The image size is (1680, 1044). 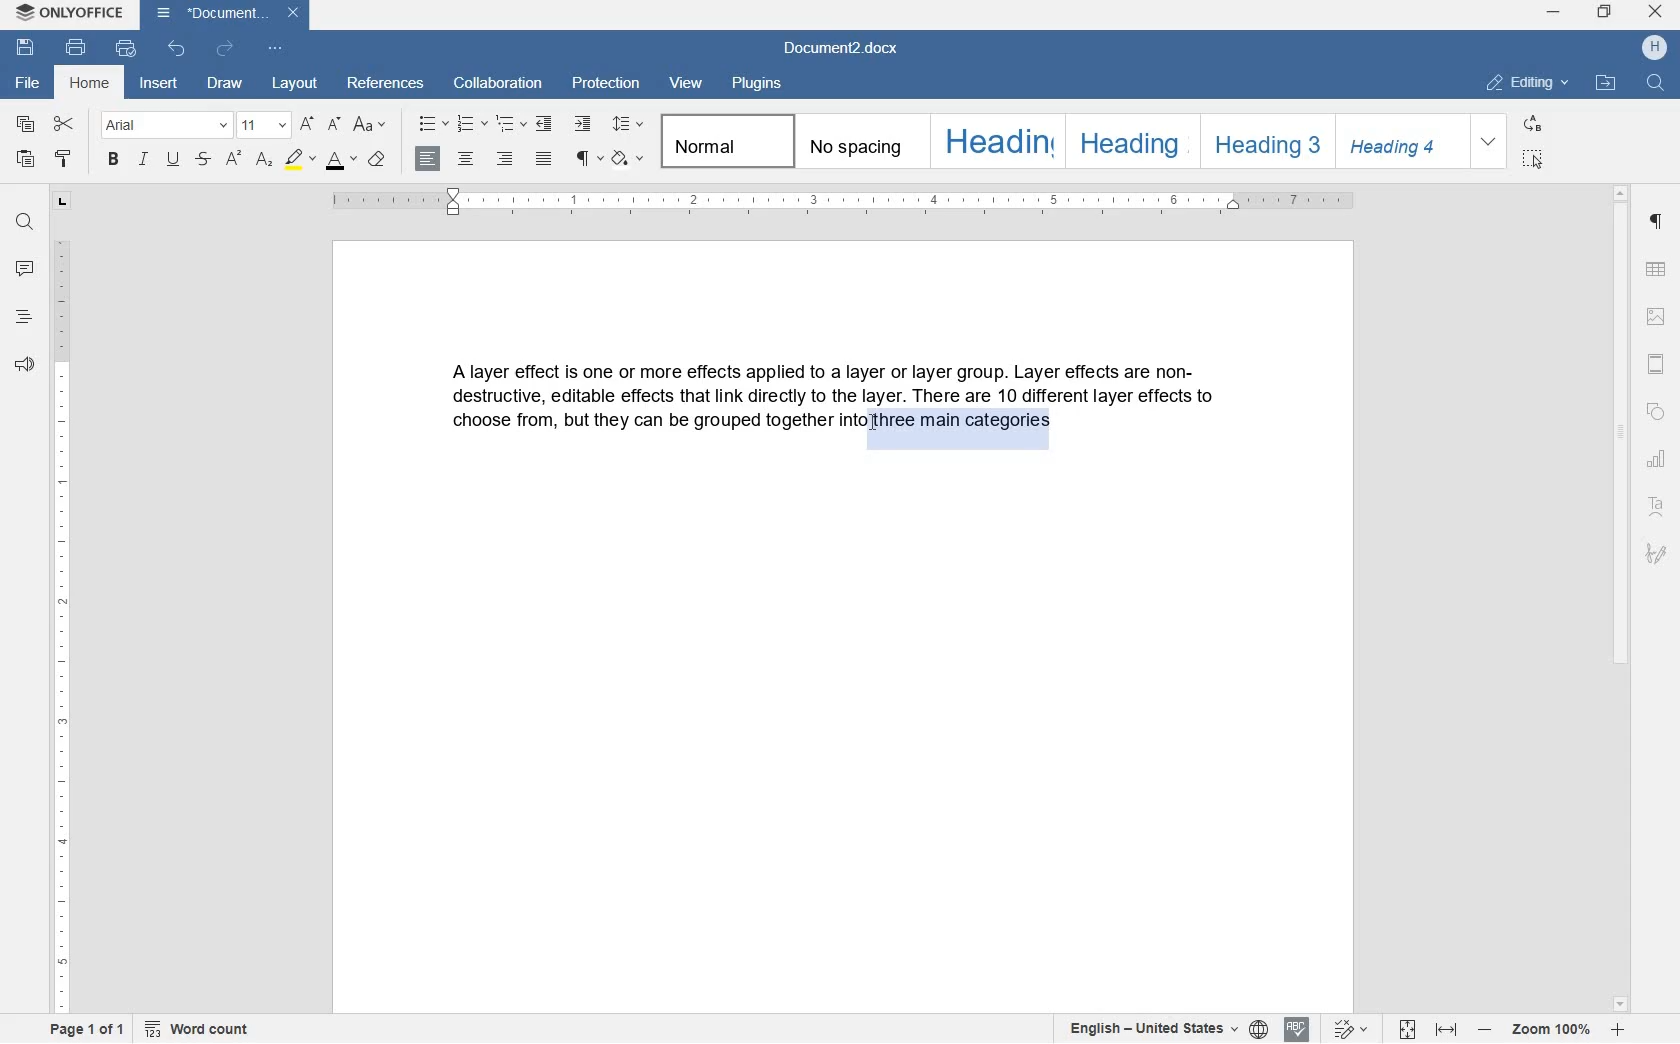 What do you see at coordinates (298, 85) in the screenshot?
I see `layout` at bounding box center [298, 85].